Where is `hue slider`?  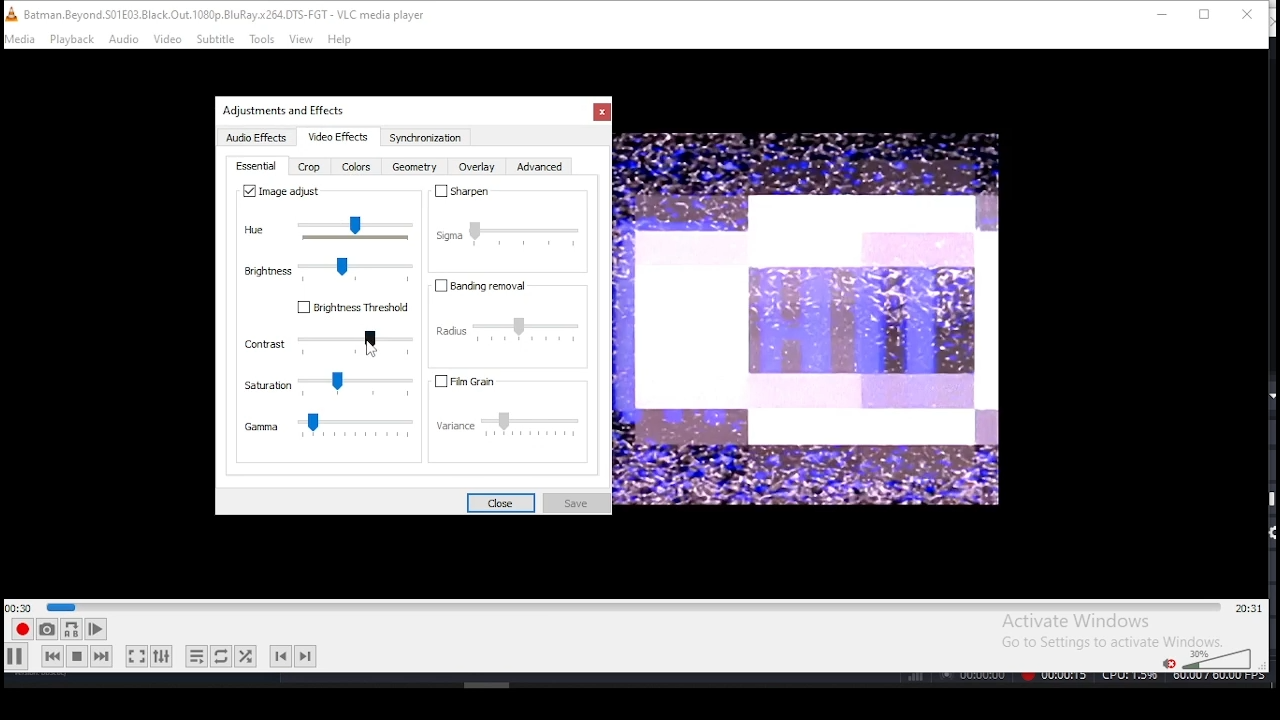
hue slider is located at coordinates (331, 228).